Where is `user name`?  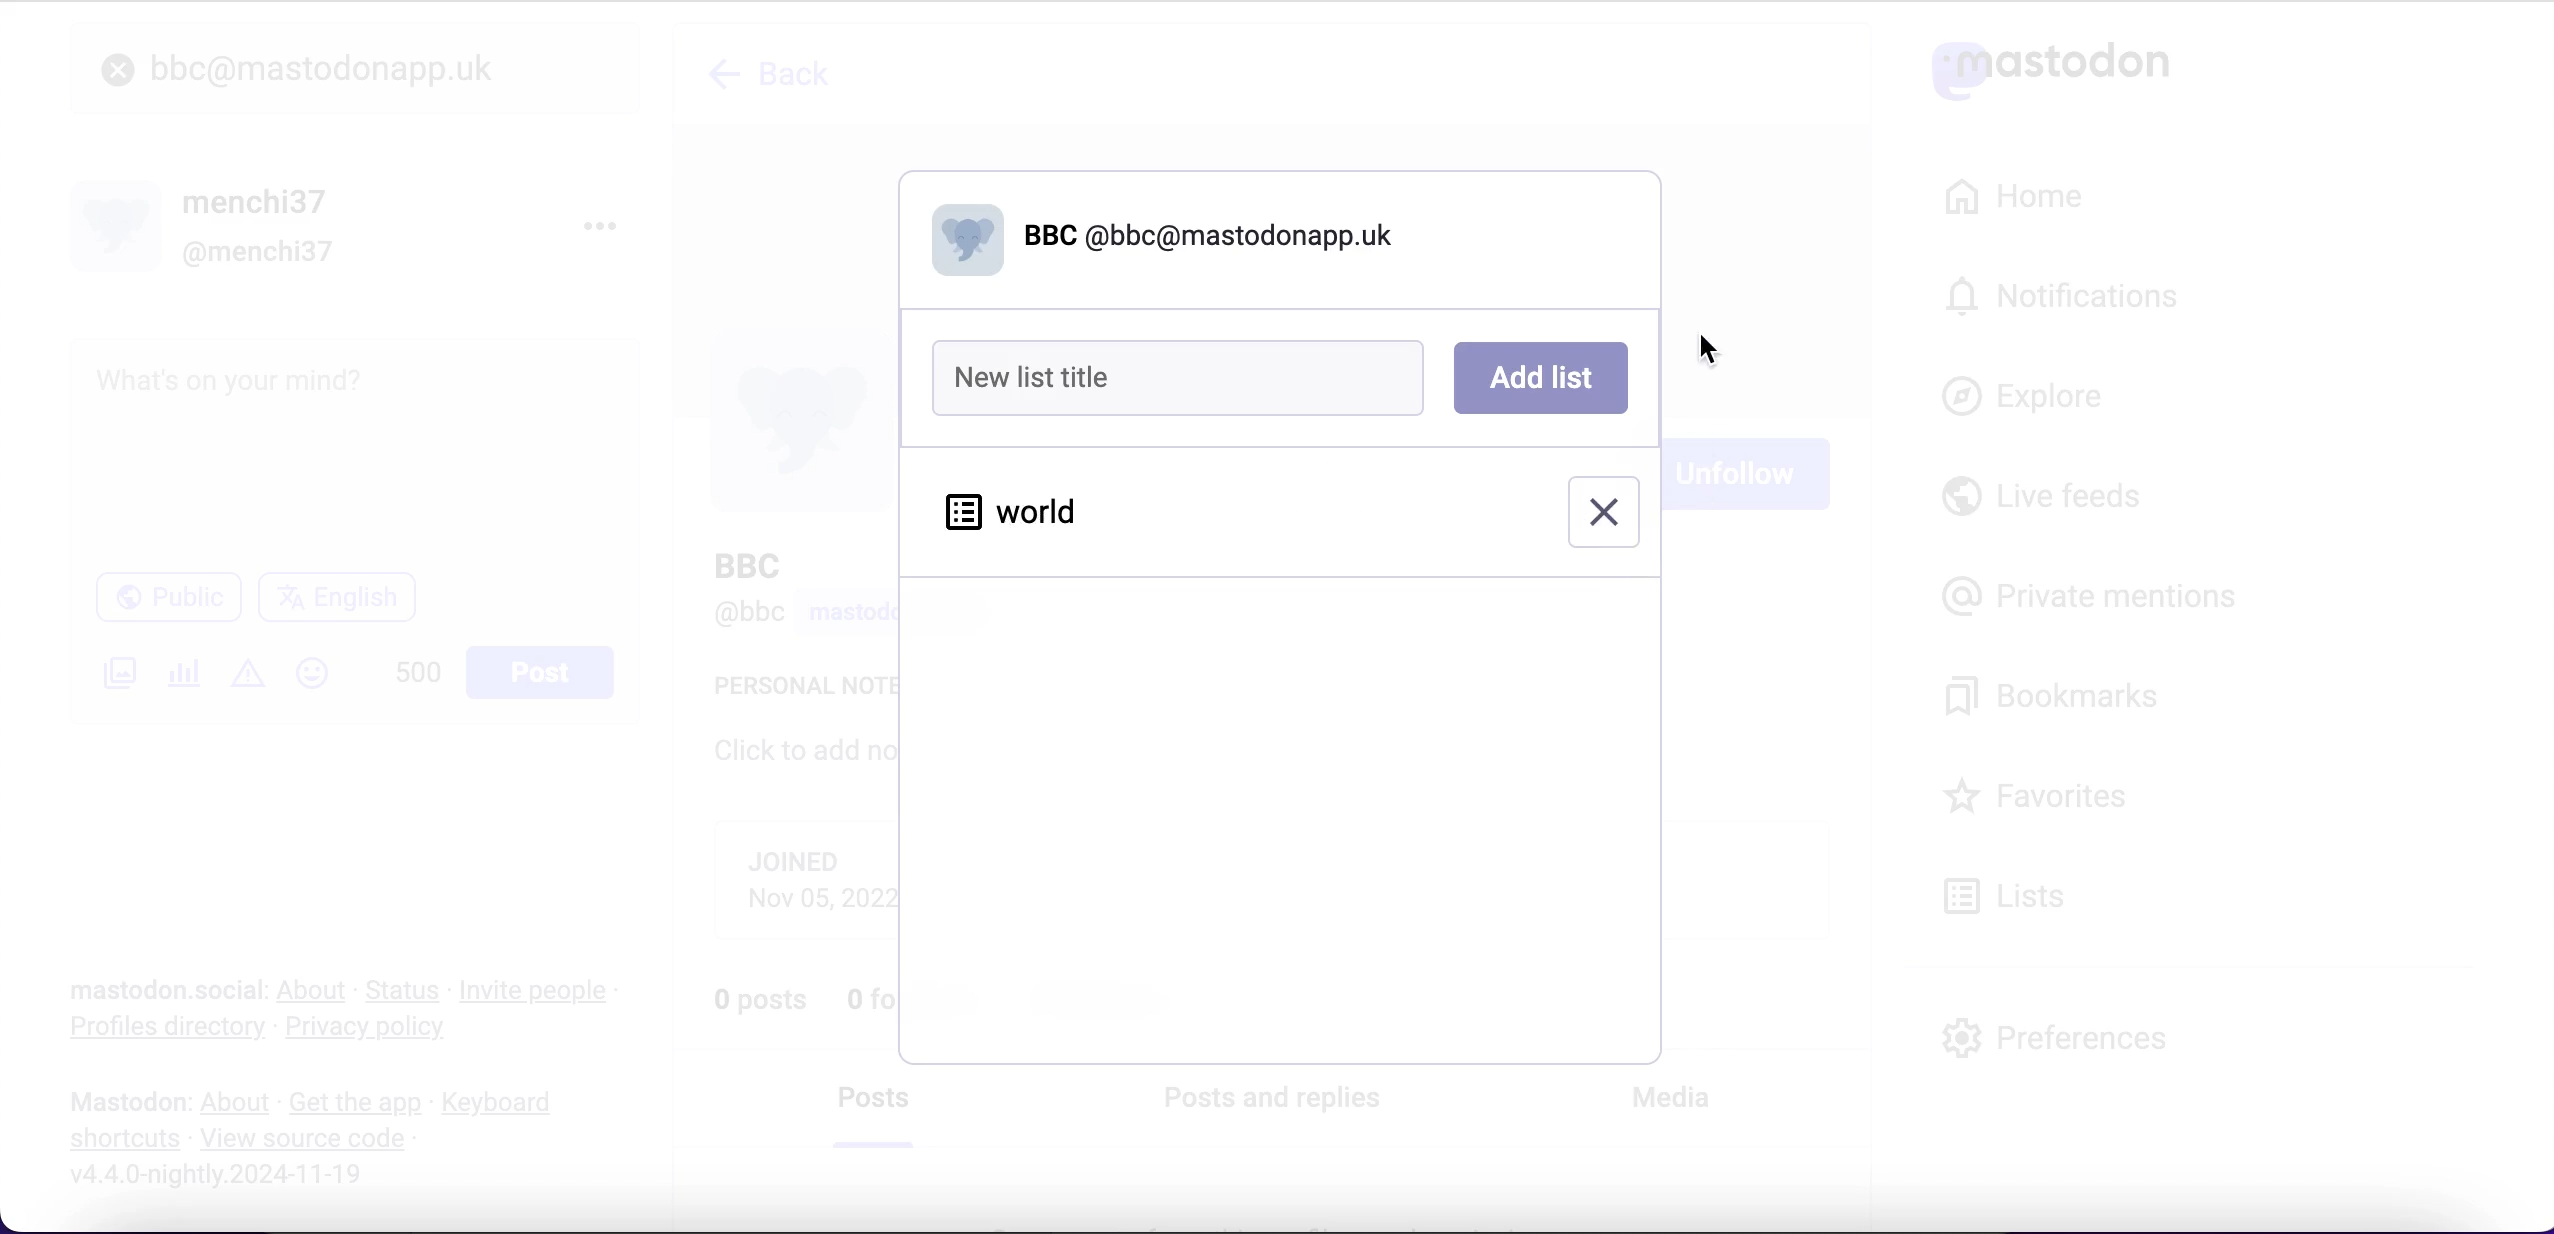
user name is located at coordinates (208, 225).